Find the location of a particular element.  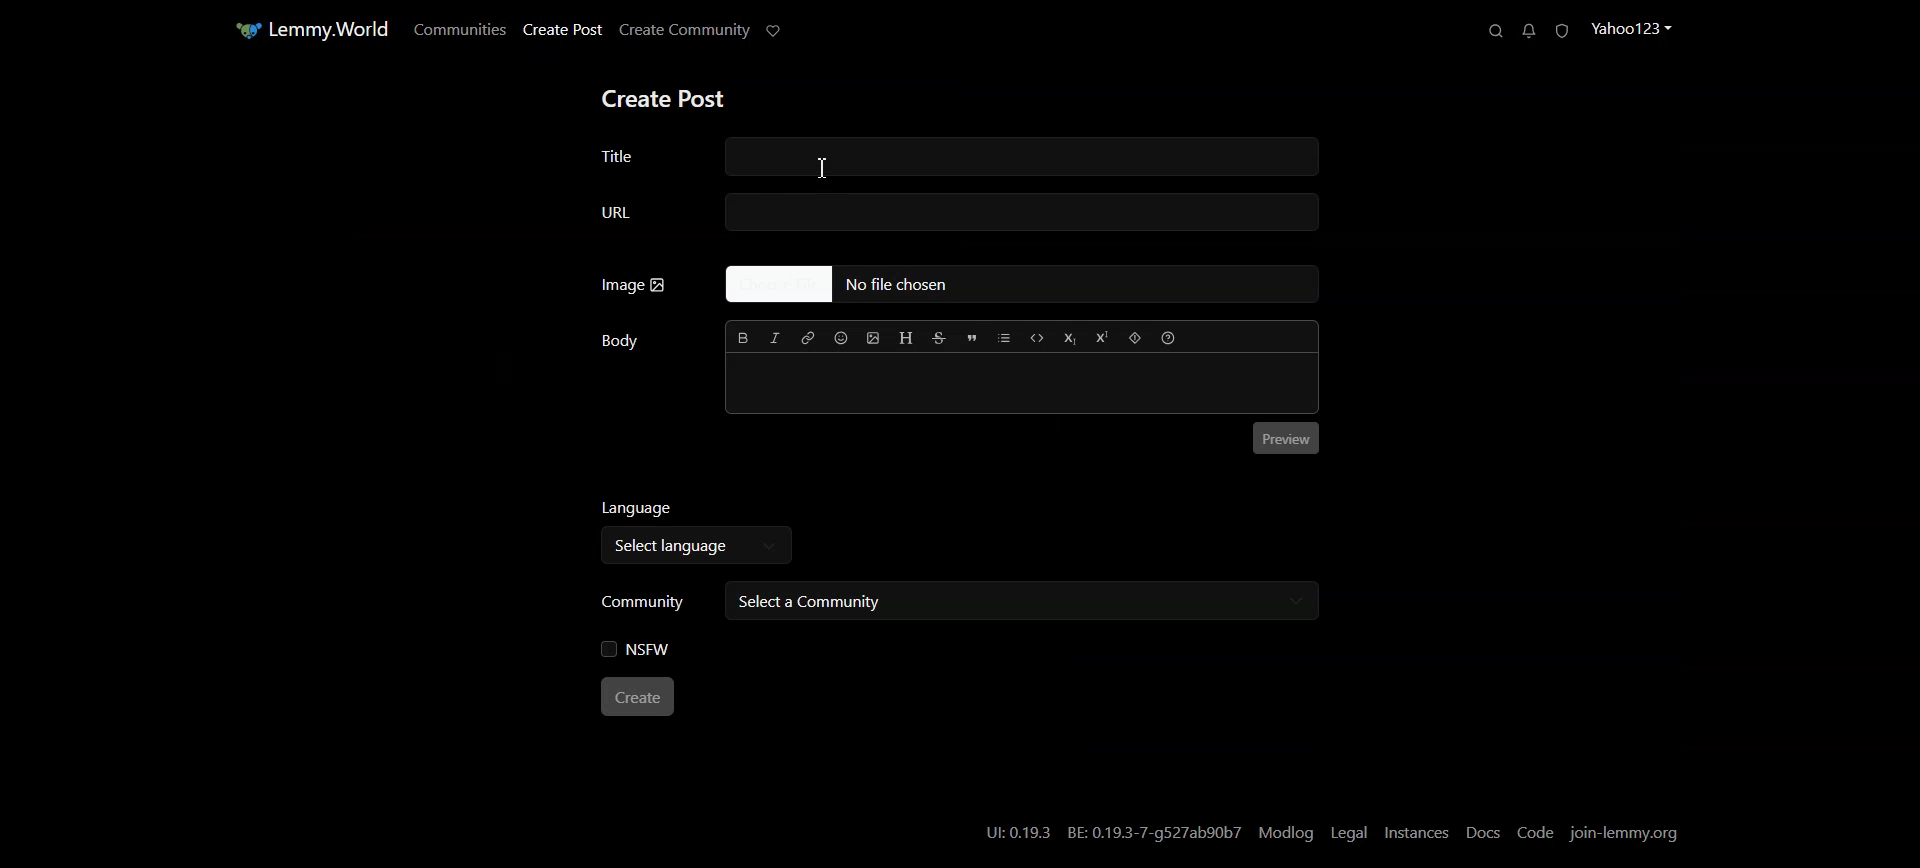

Join-lemmy.org is located at coordinates (1627, 832).